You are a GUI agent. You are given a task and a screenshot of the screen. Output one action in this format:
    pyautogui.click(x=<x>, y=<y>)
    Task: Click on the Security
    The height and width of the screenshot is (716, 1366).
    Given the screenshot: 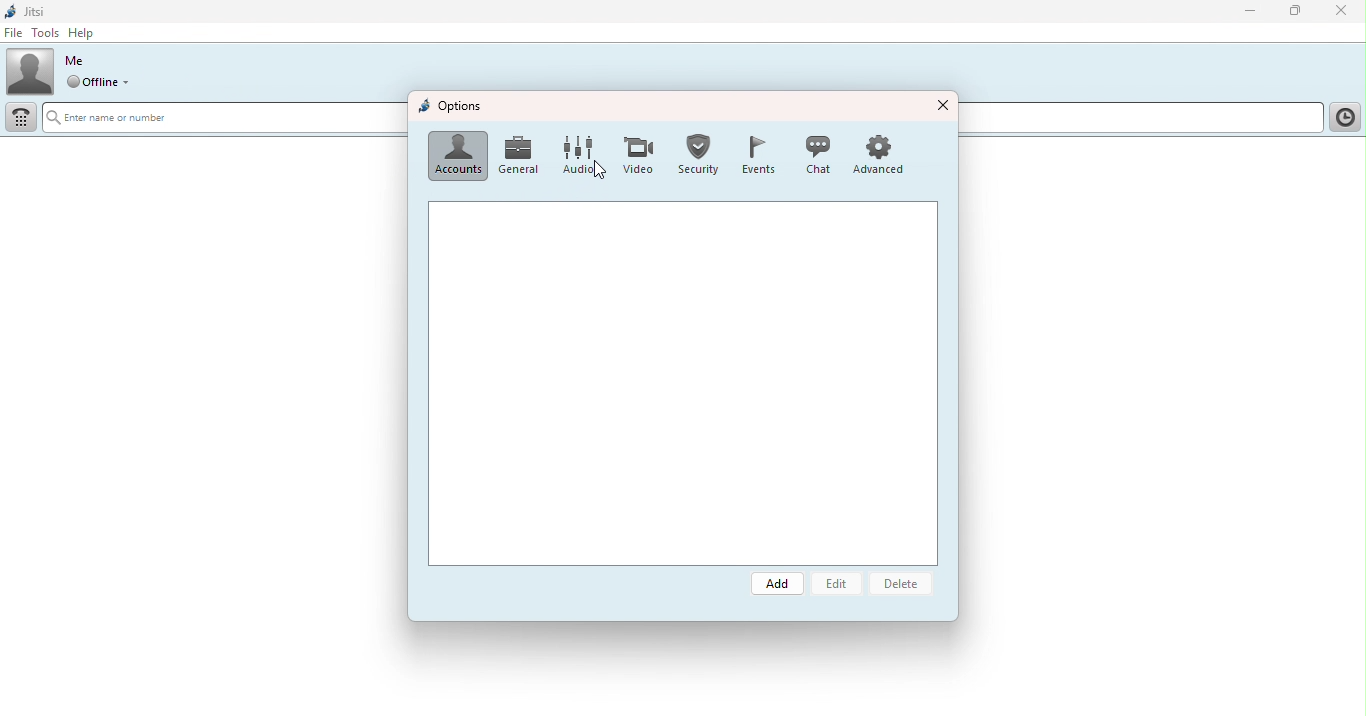 What is the action you would take?
    pyautogui.click(x=697, y=154)
    